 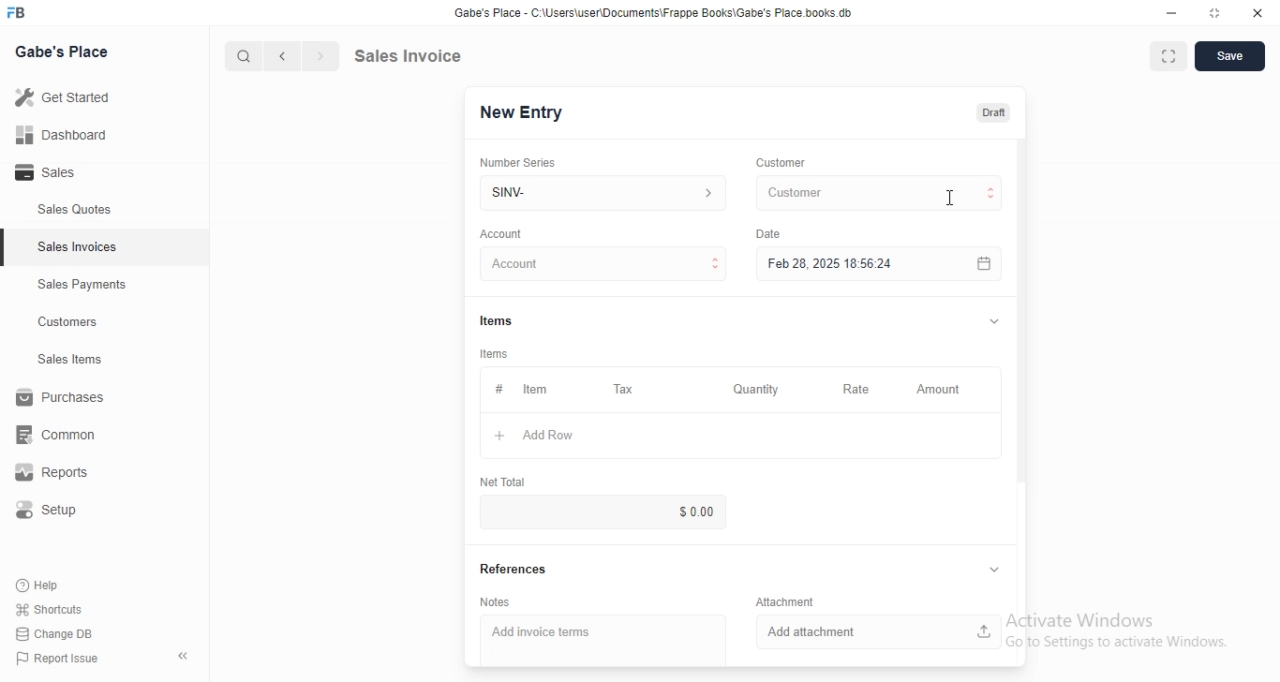 What do you see at coordinates (185, 656) in the screenshot?
I see `collapse` at bounding box center [185, 656].